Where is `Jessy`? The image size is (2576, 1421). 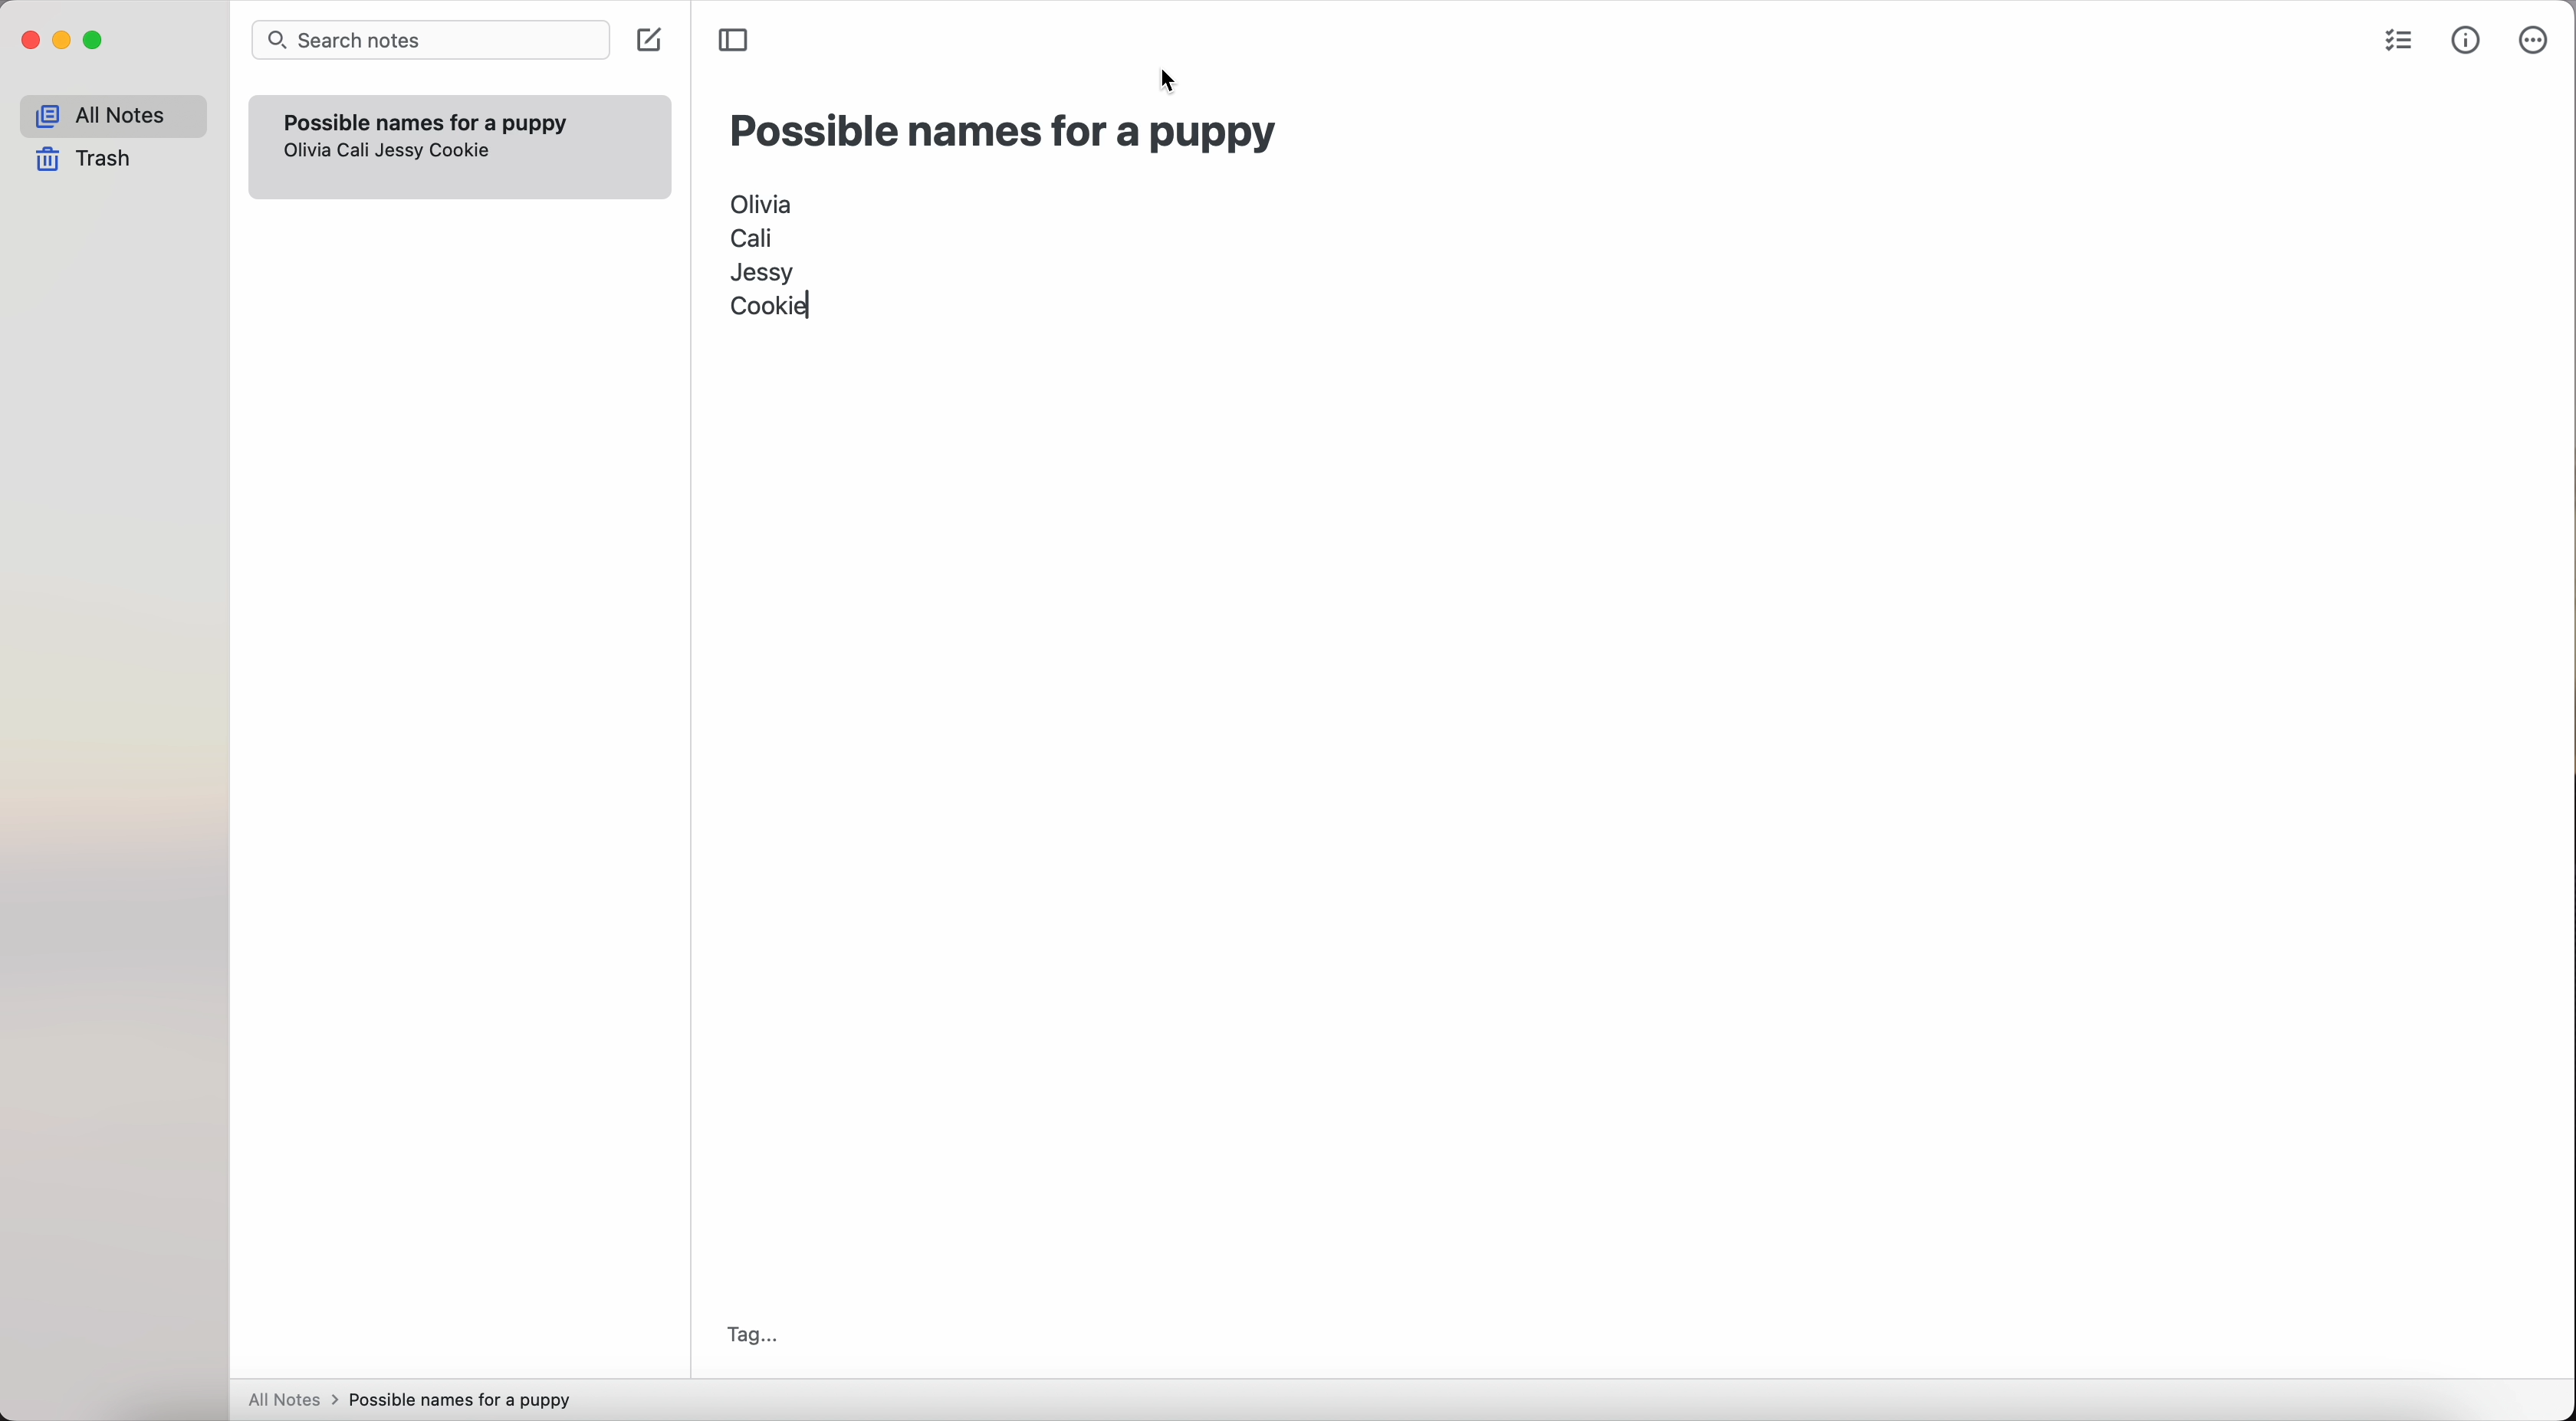
Jessy is located at coordinates (406, 151).